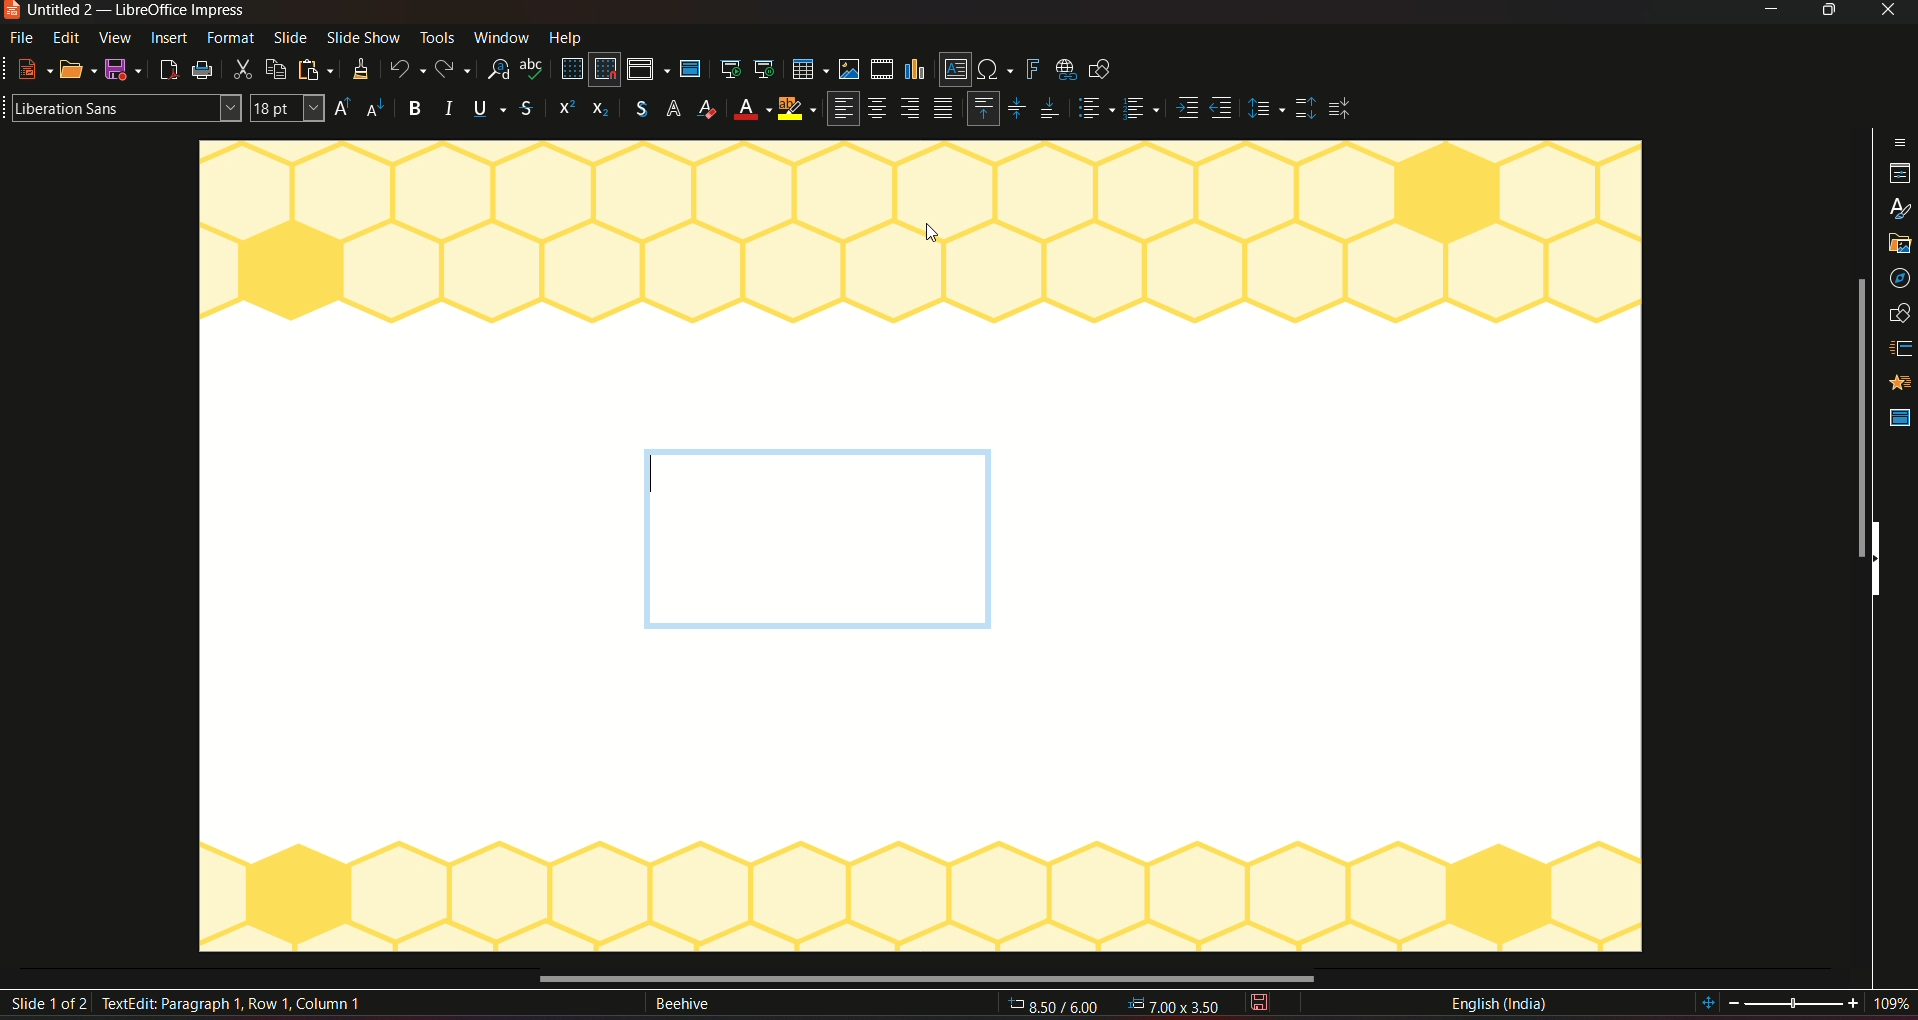  I want to click on styles, so click(1898, 170).